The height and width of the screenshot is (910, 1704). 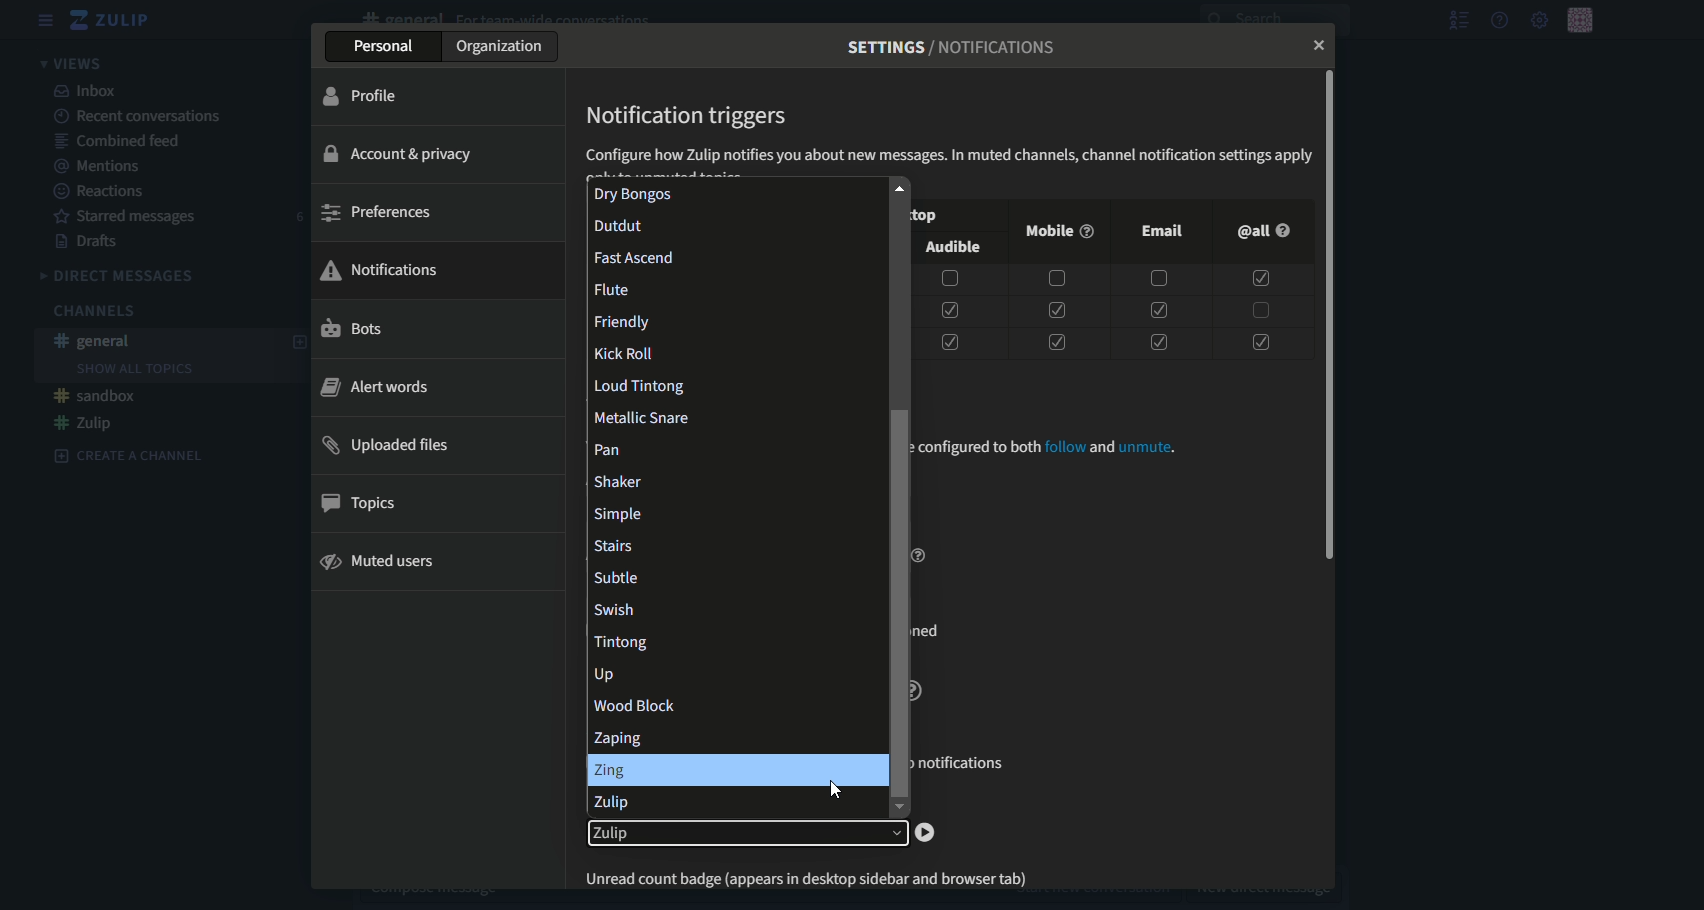 I want to click on organization, so click(x=504, y=47).